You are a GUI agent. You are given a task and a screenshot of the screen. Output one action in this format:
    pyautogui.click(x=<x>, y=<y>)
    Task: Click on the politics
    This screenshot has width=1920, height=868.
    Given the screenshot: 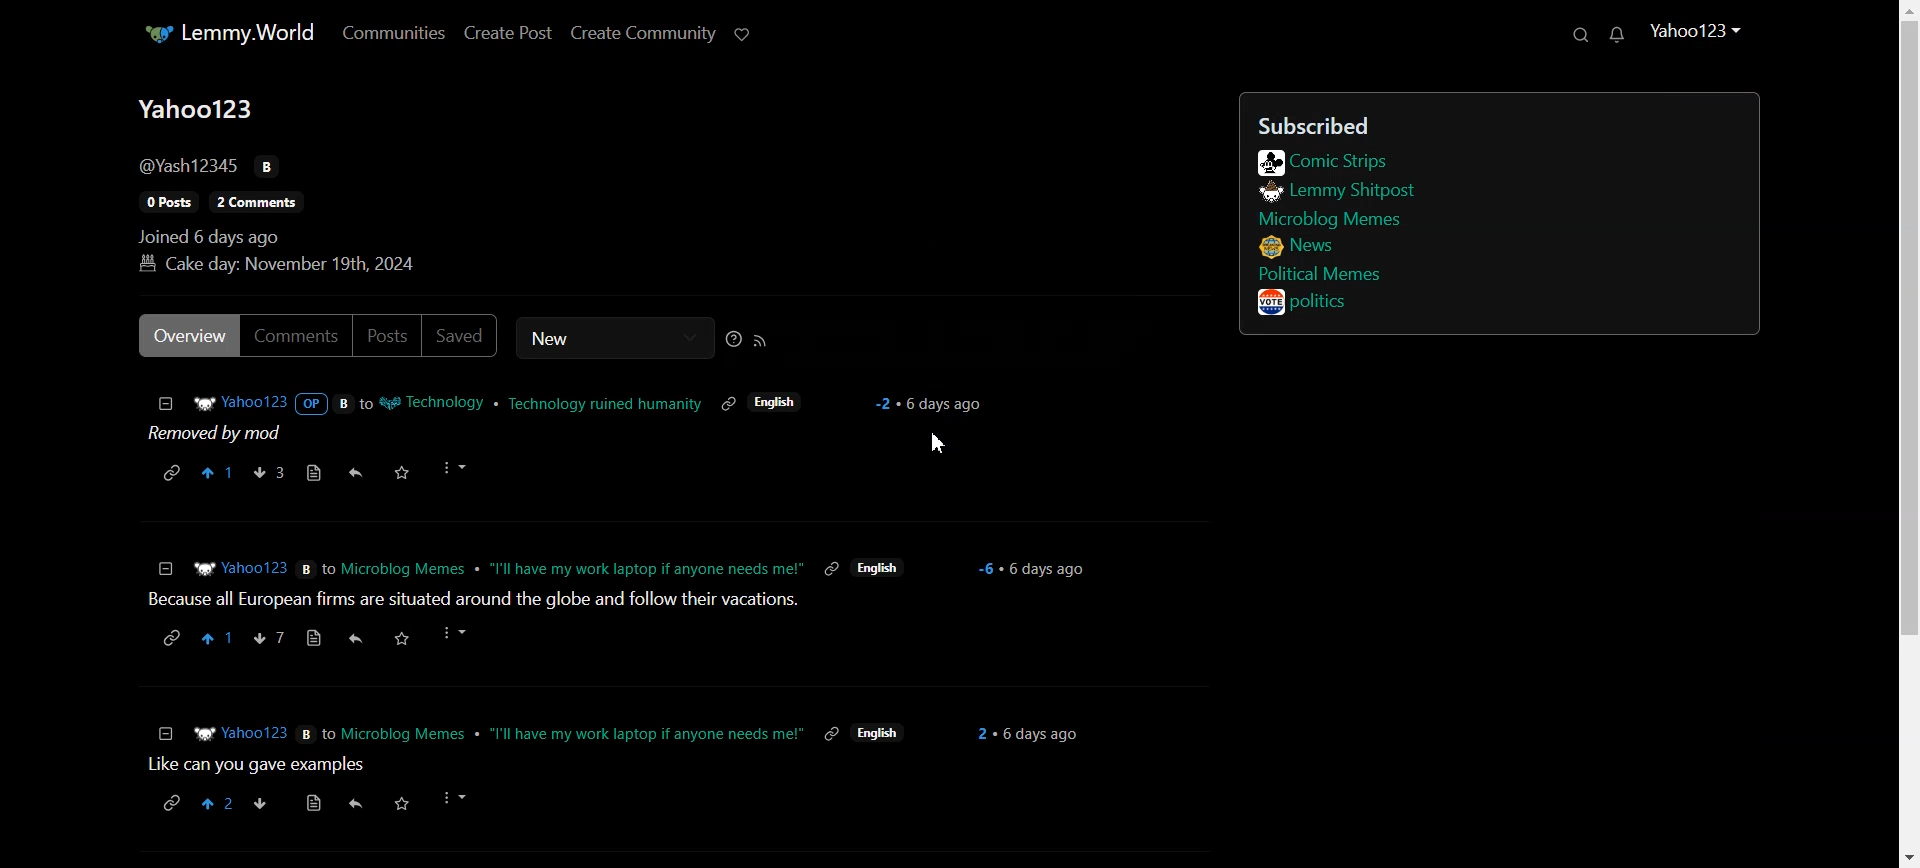 What is the action you would take?
    pyautogui.click(x=1308, y=302)
    